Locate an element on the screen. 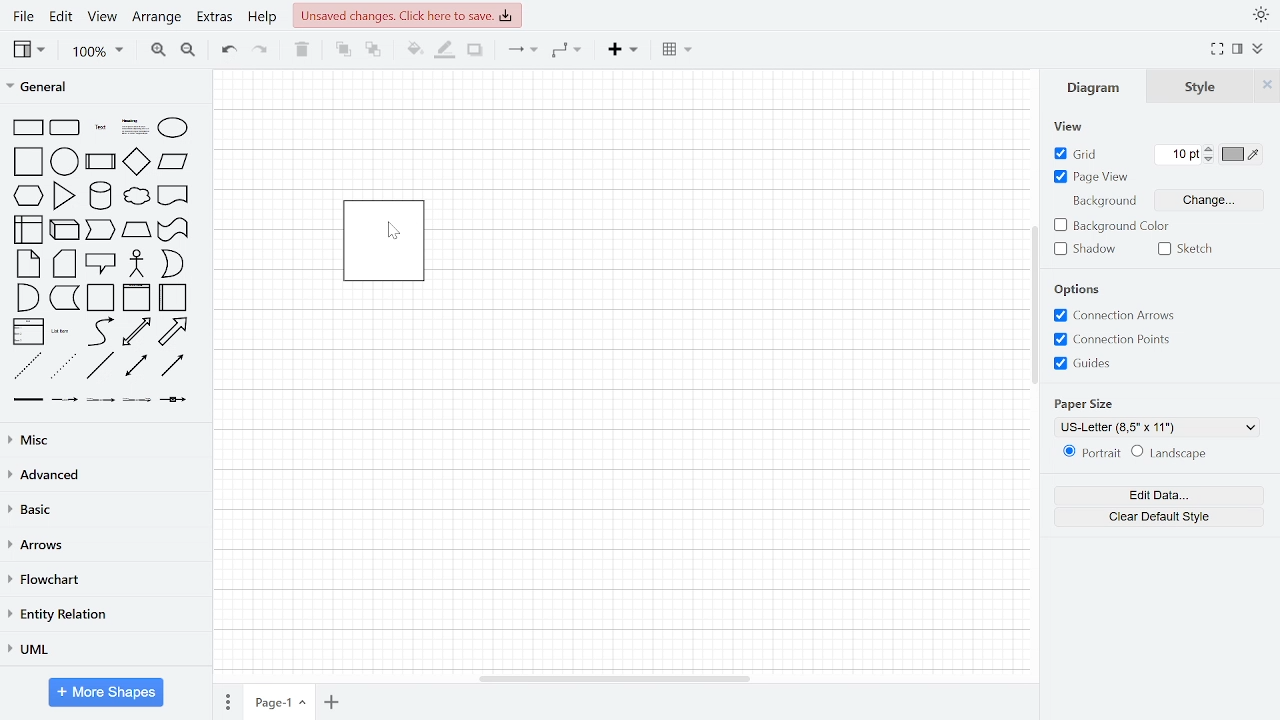  to back is located at coordinates (373, 48).